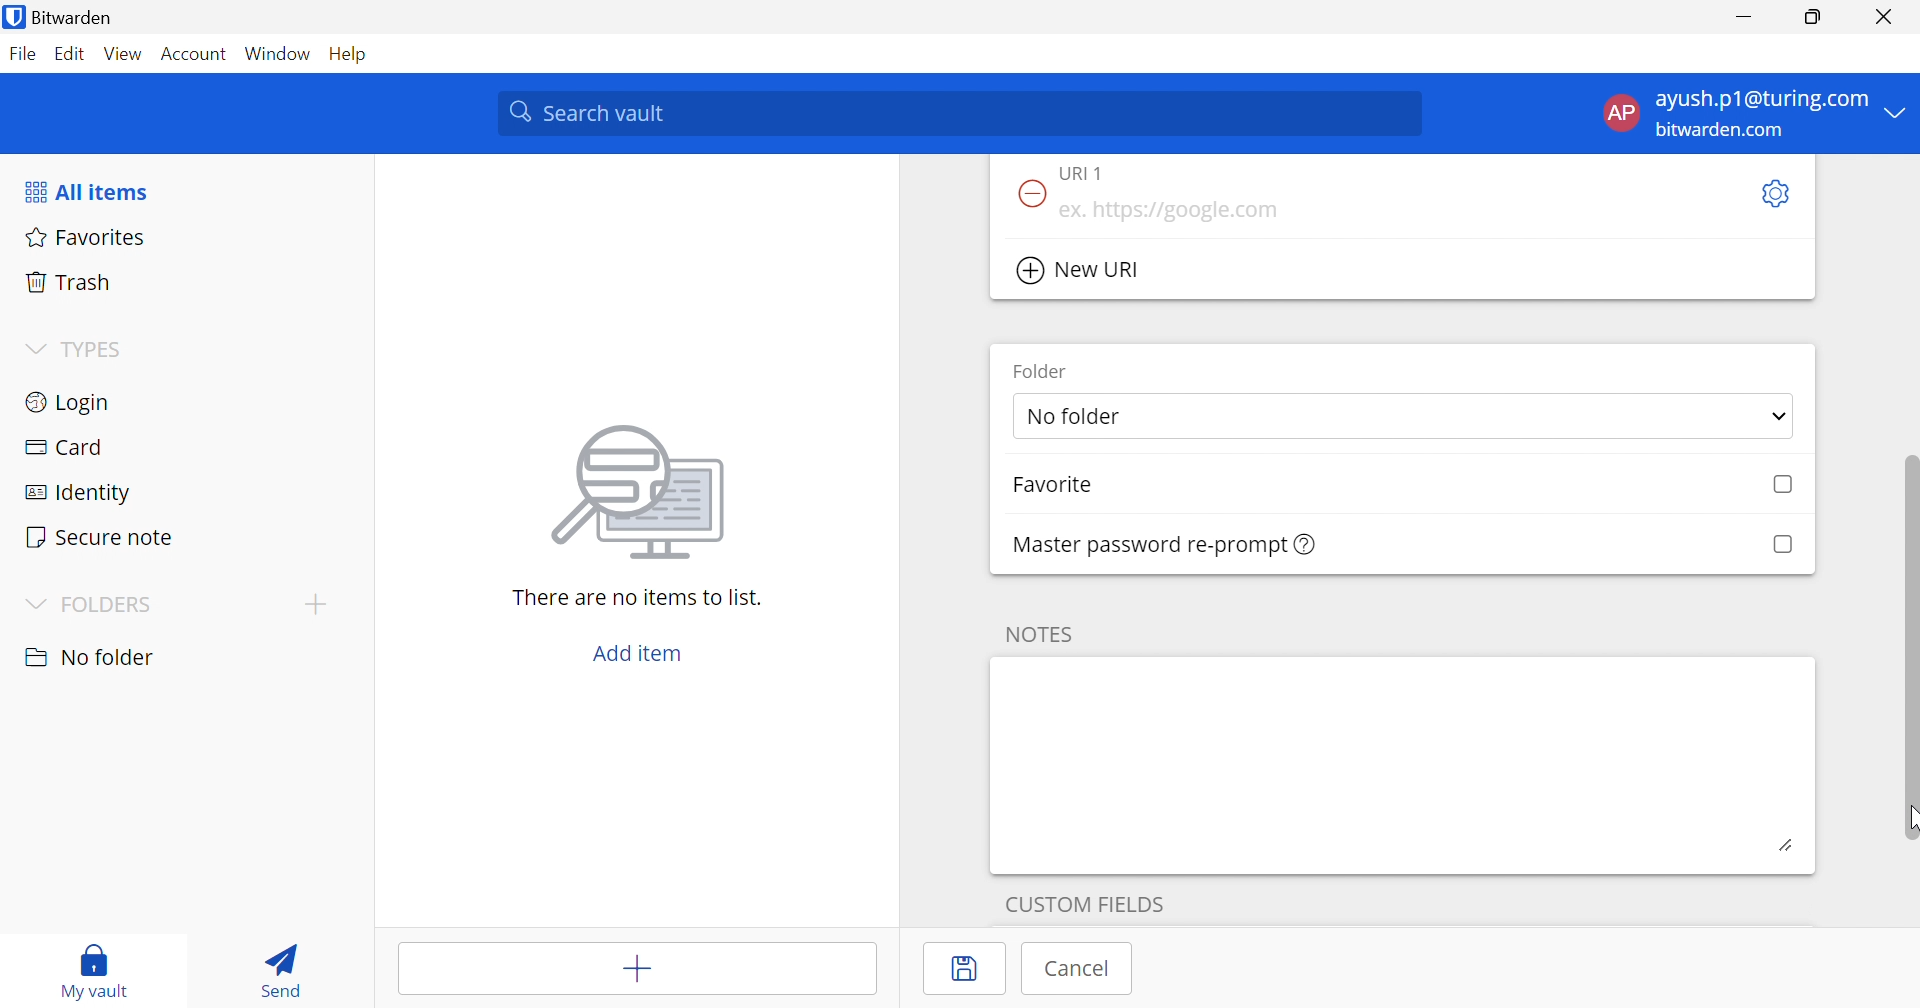  Describe the element at coordinates (1724, 131) in the screenshot. I see `bitwarden.com` at that location.